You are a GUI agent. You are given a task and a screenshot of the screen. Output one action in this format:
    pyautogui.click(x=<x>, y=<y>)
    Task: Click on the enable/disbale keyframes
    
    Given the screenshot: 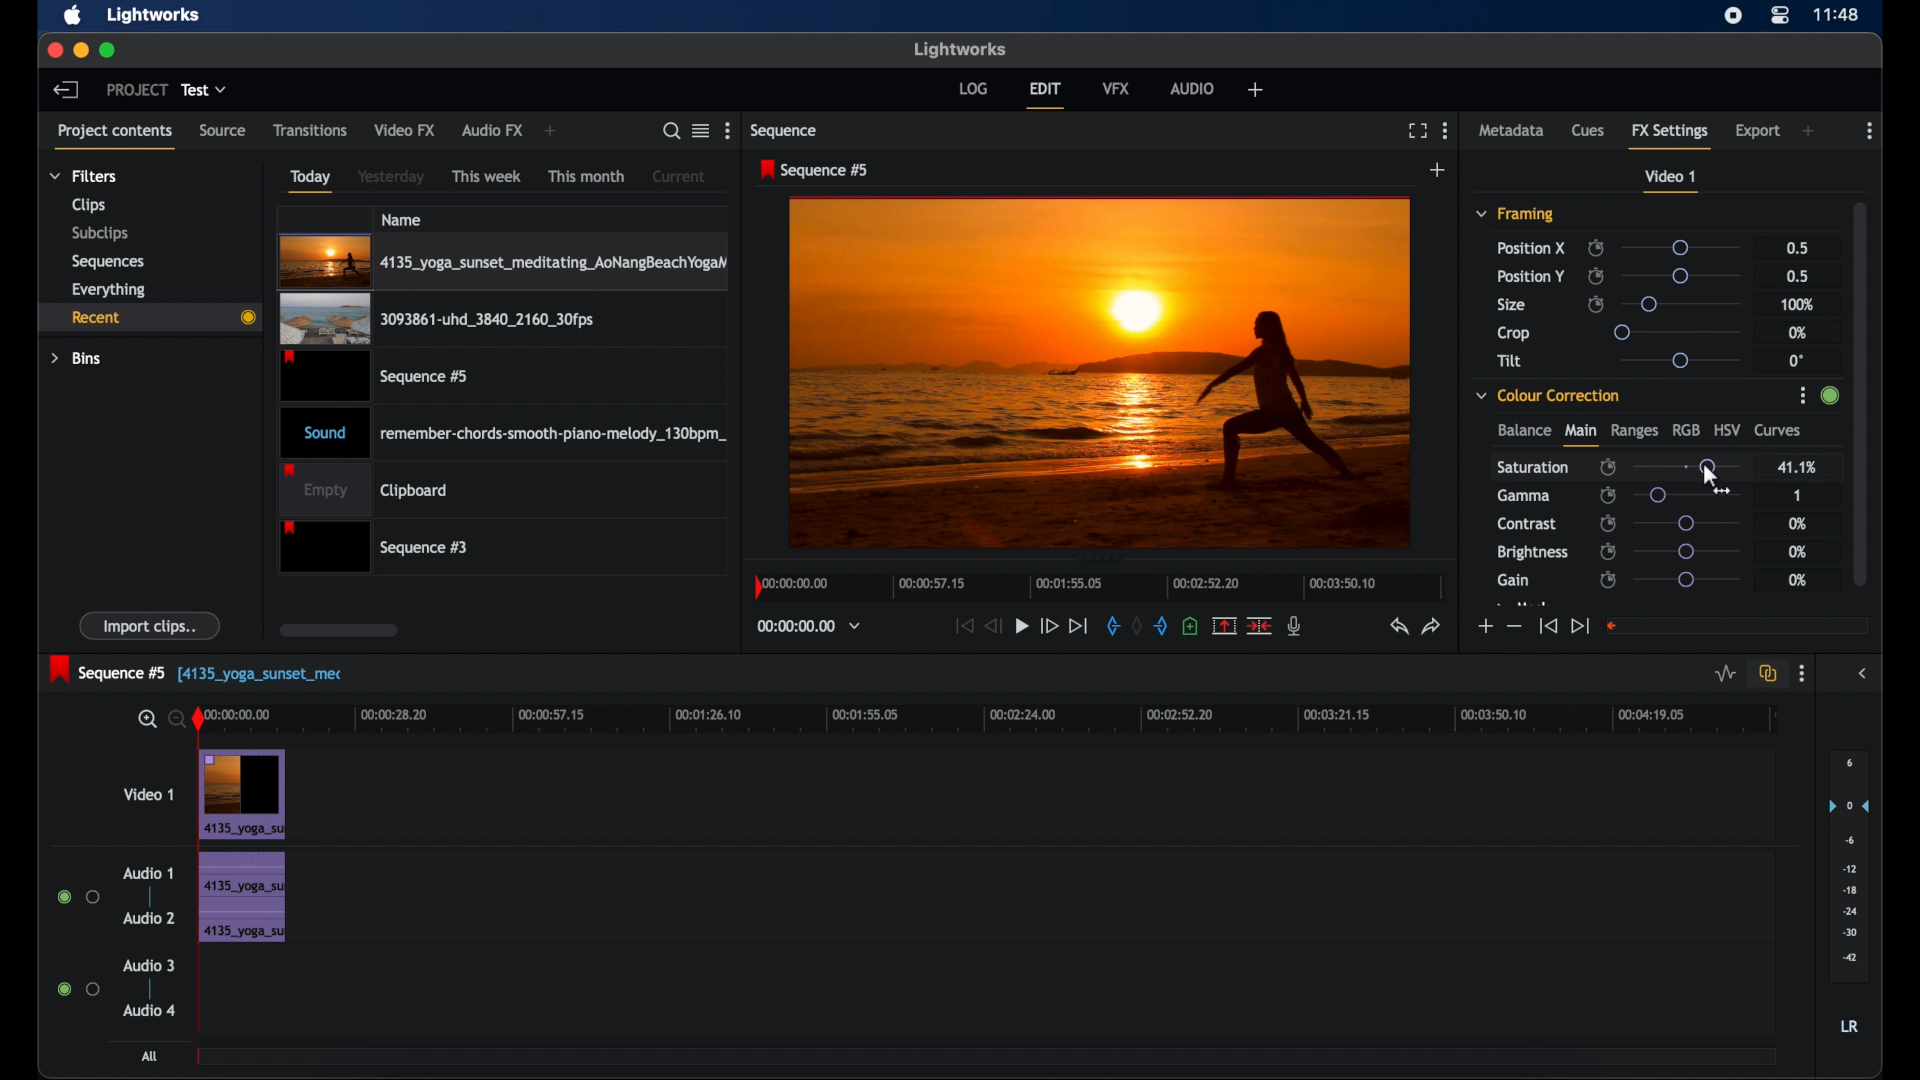 What is the action you would take?
    pyautogui.click(x=1609, y=465)
    